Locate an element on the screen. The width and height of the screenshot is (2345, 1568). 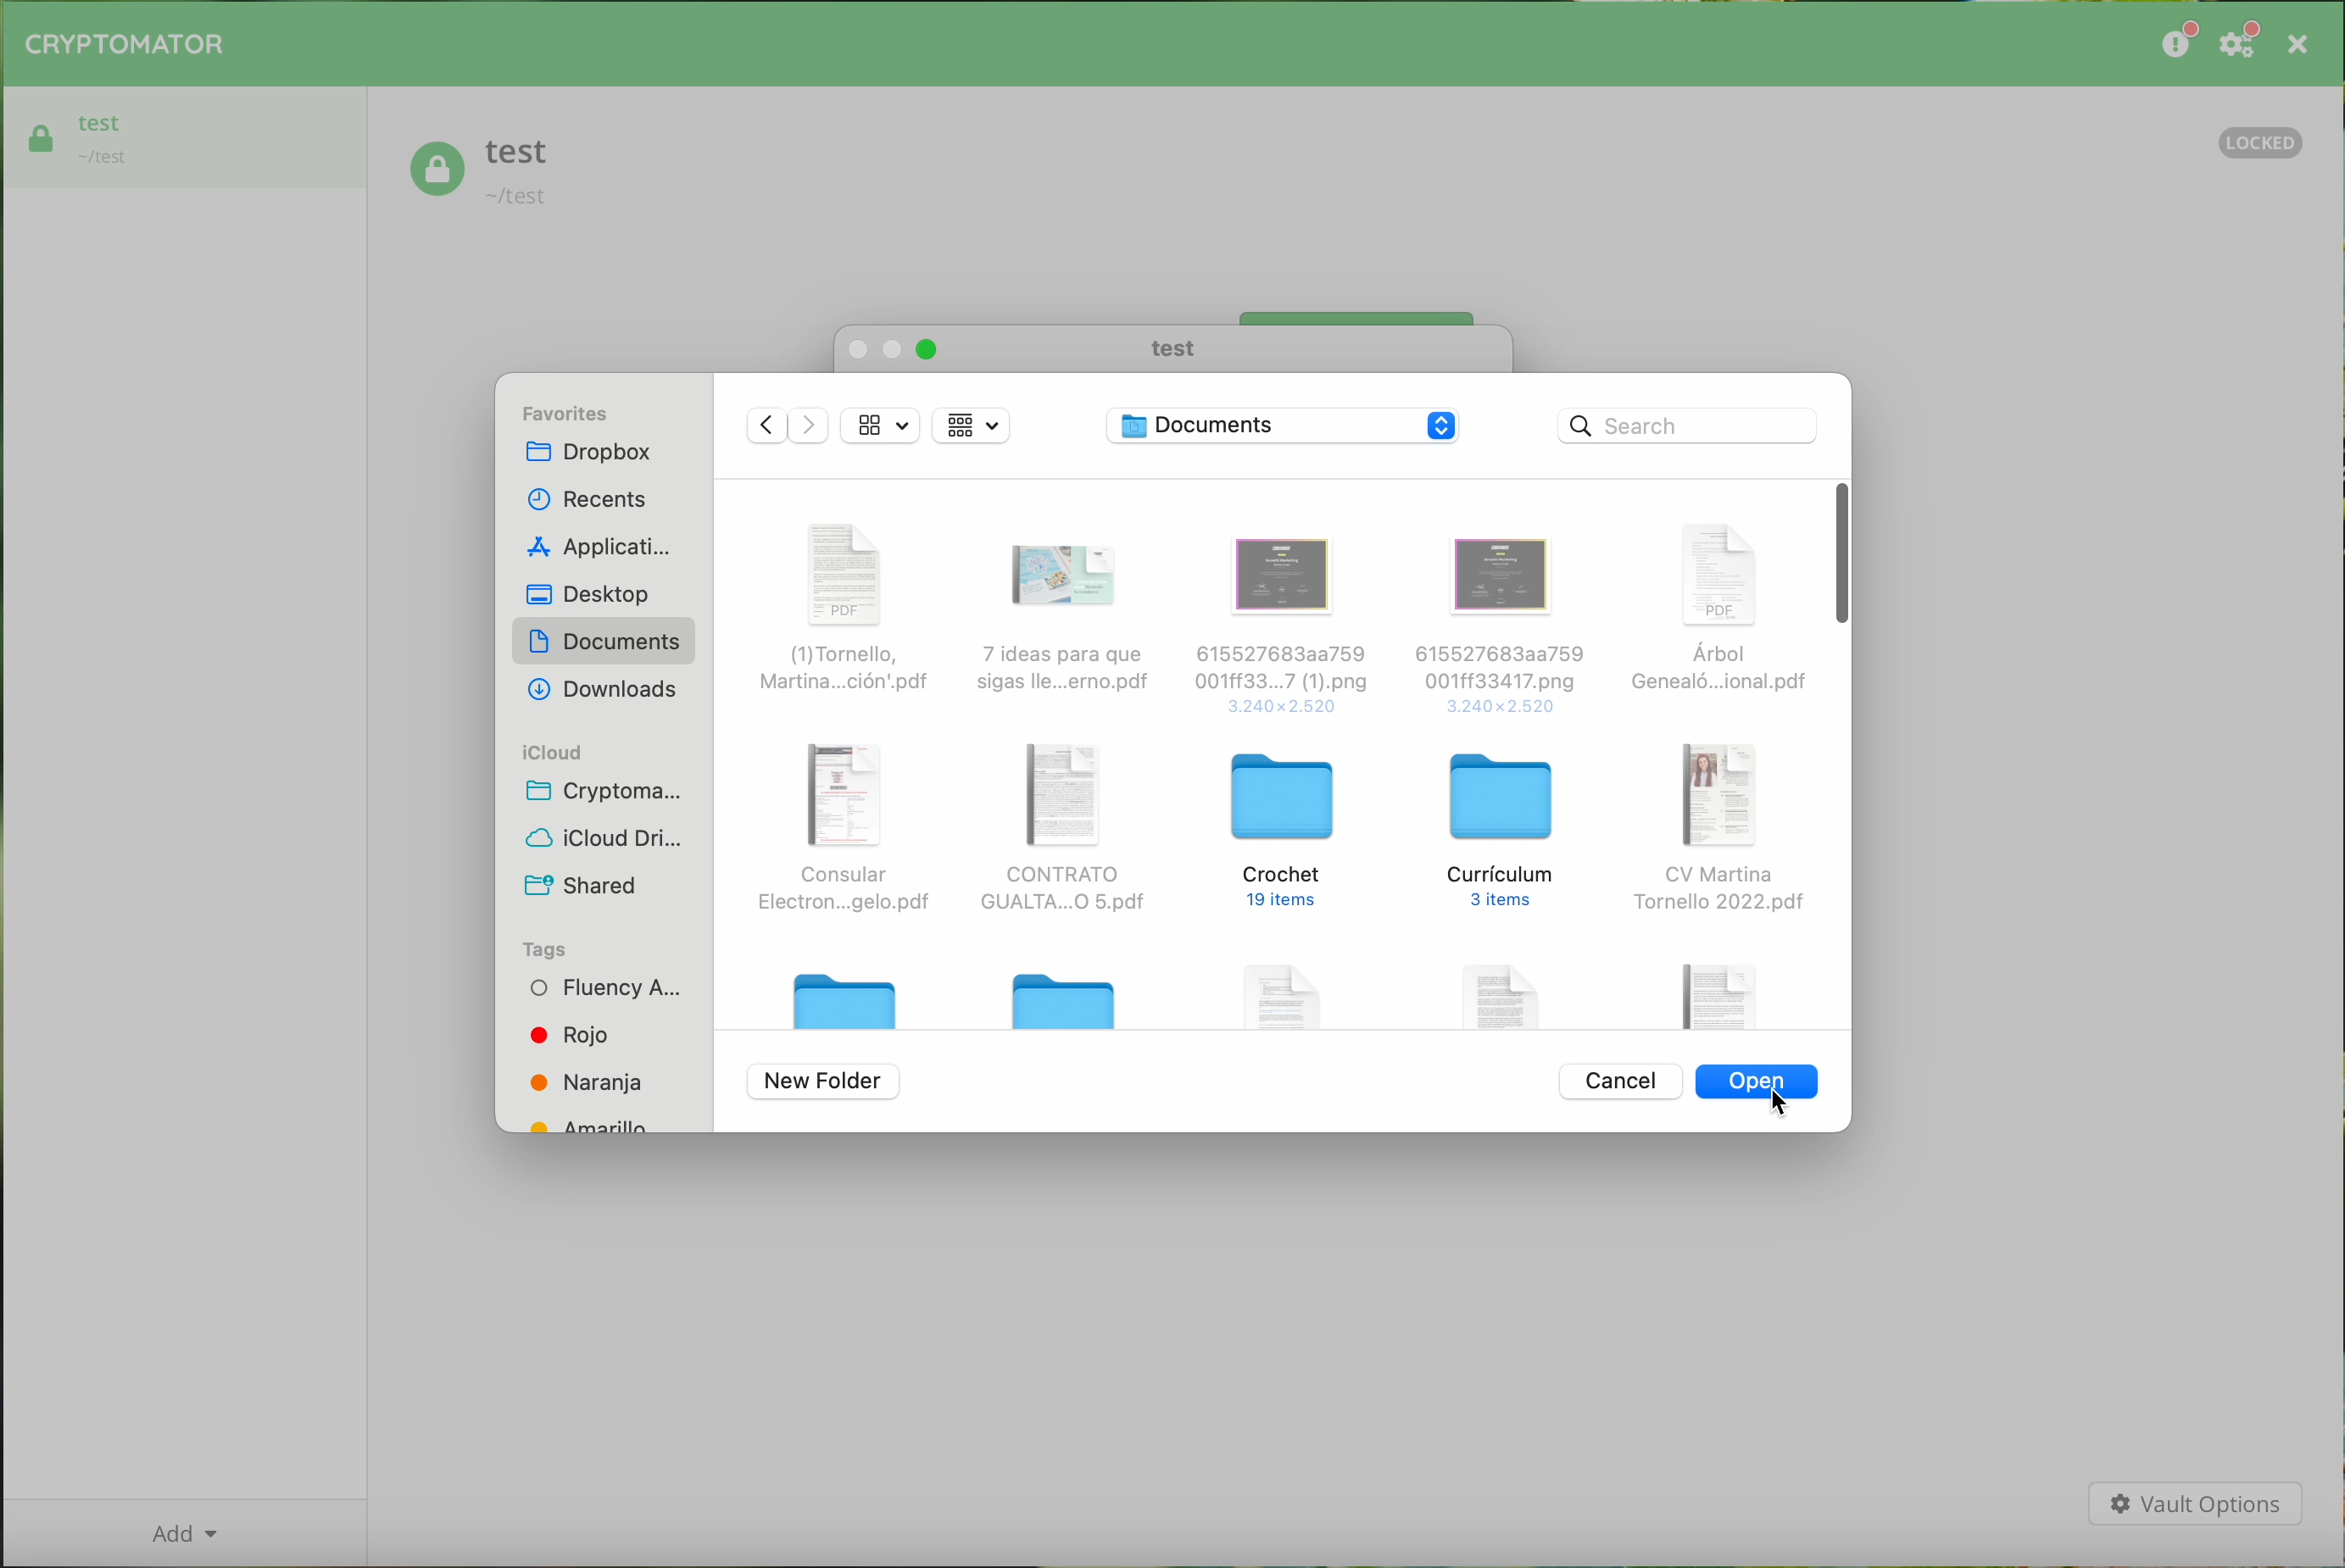
curriculum is located at coordinates (1504, 831).